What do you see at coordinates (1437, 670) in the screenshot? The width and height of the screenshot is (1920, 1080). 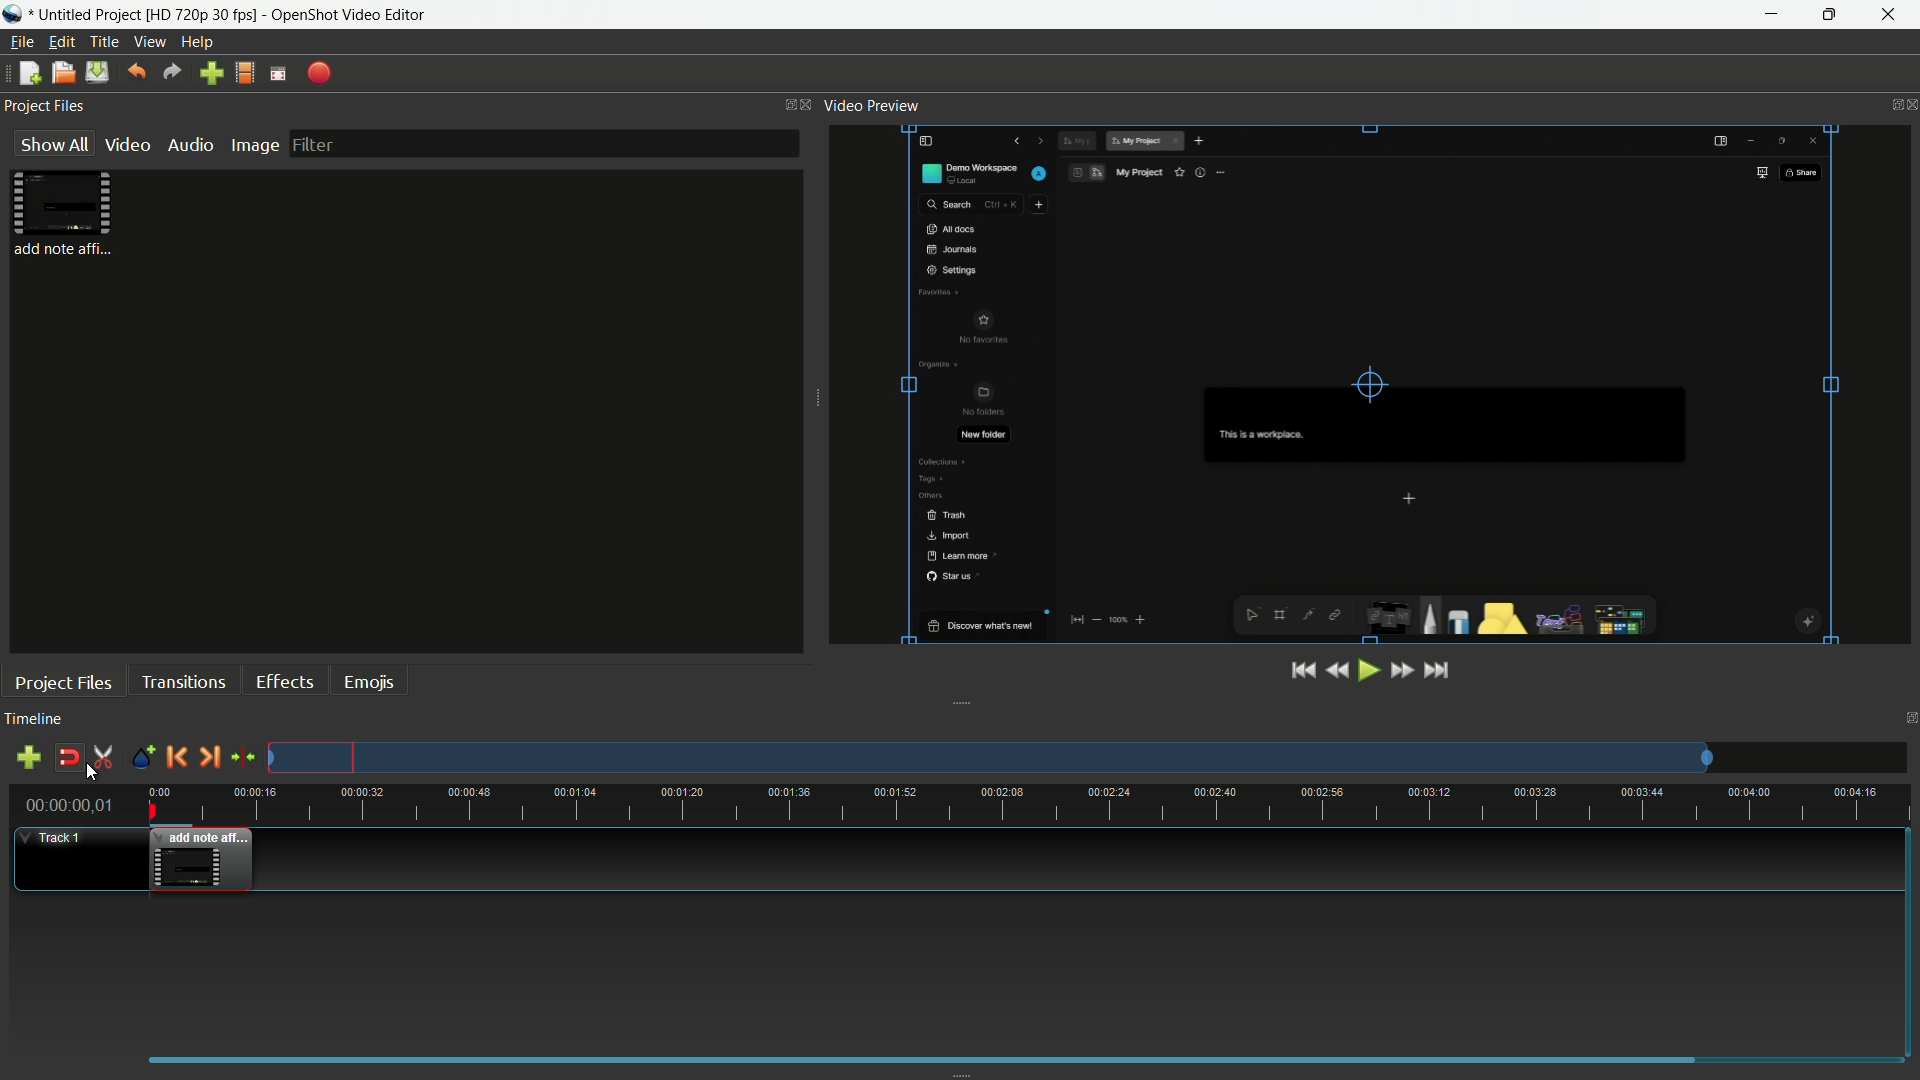 I see `jump to end` at bounding box center [1437, 670].